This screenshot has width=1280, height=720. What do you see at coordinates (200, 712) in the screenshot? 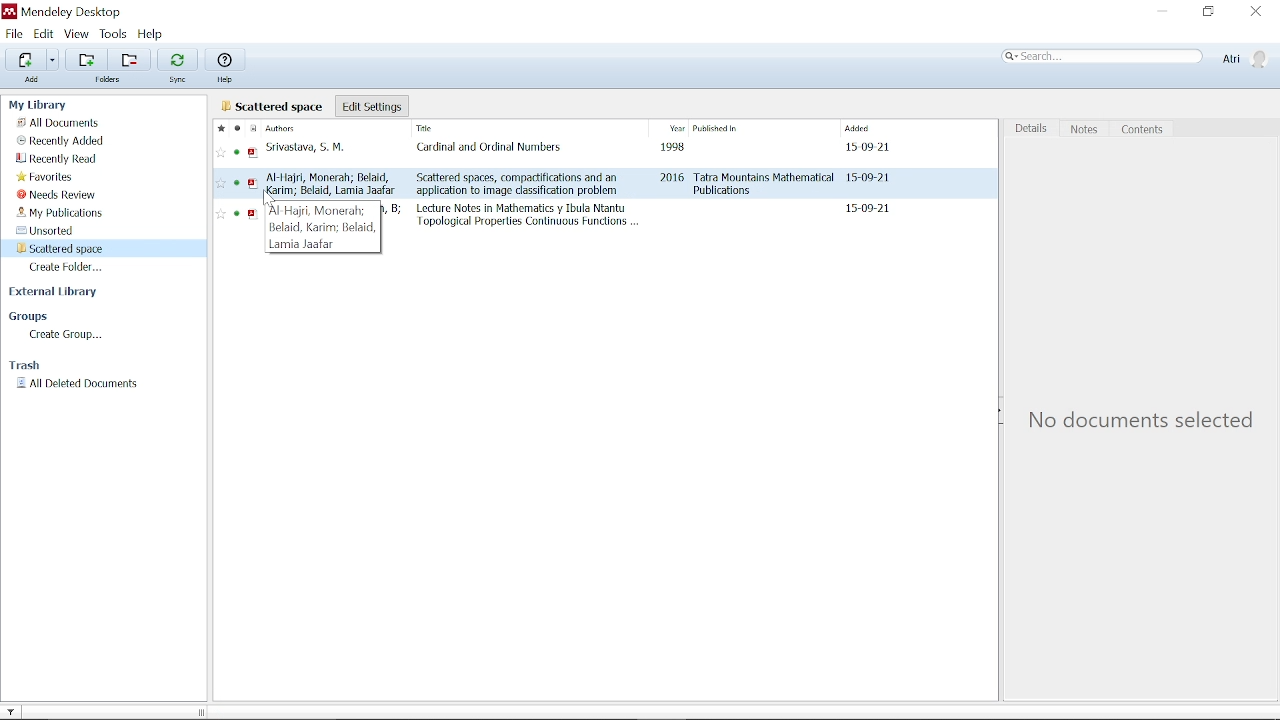
I see `change sidebar width` at bounding box center [200, 712].